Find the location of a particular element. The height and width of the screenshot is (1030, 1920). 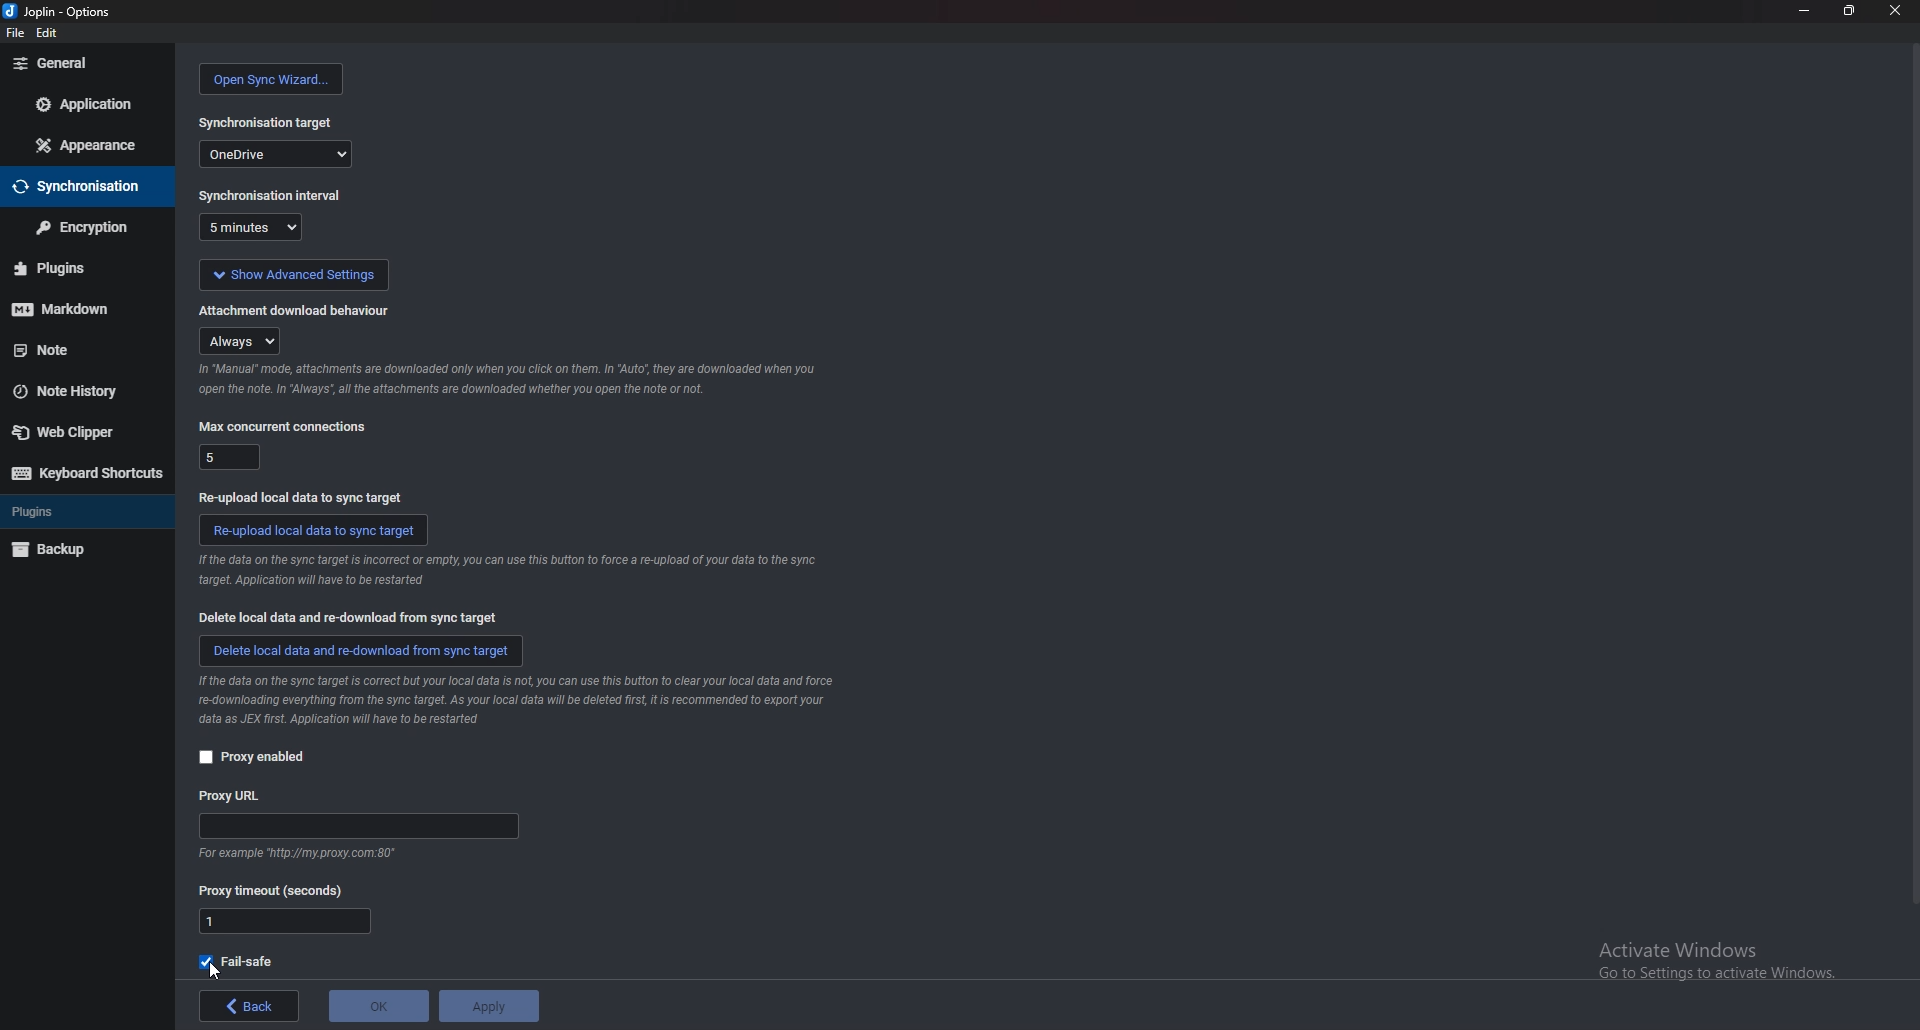

close is located at coordinates (1894, 11).